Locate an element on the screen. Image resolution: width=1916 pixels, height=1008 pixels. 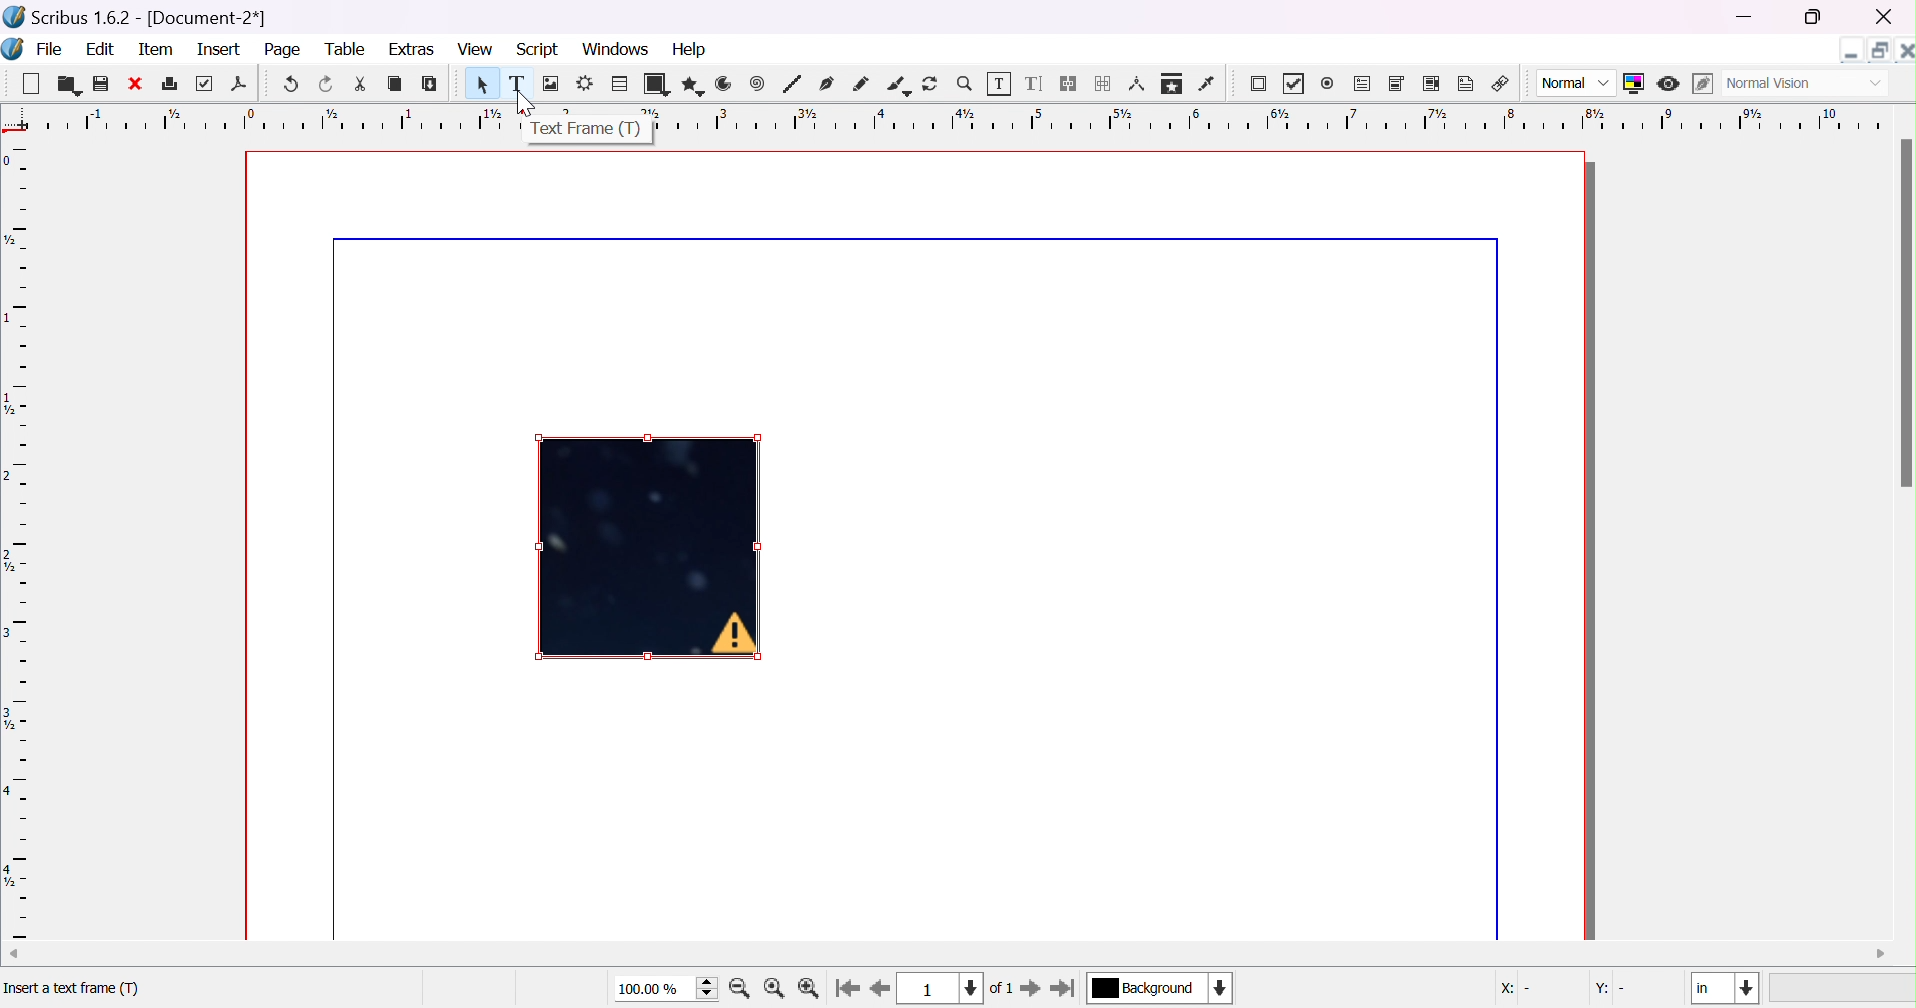
close is located at coordinates (1886, 17).